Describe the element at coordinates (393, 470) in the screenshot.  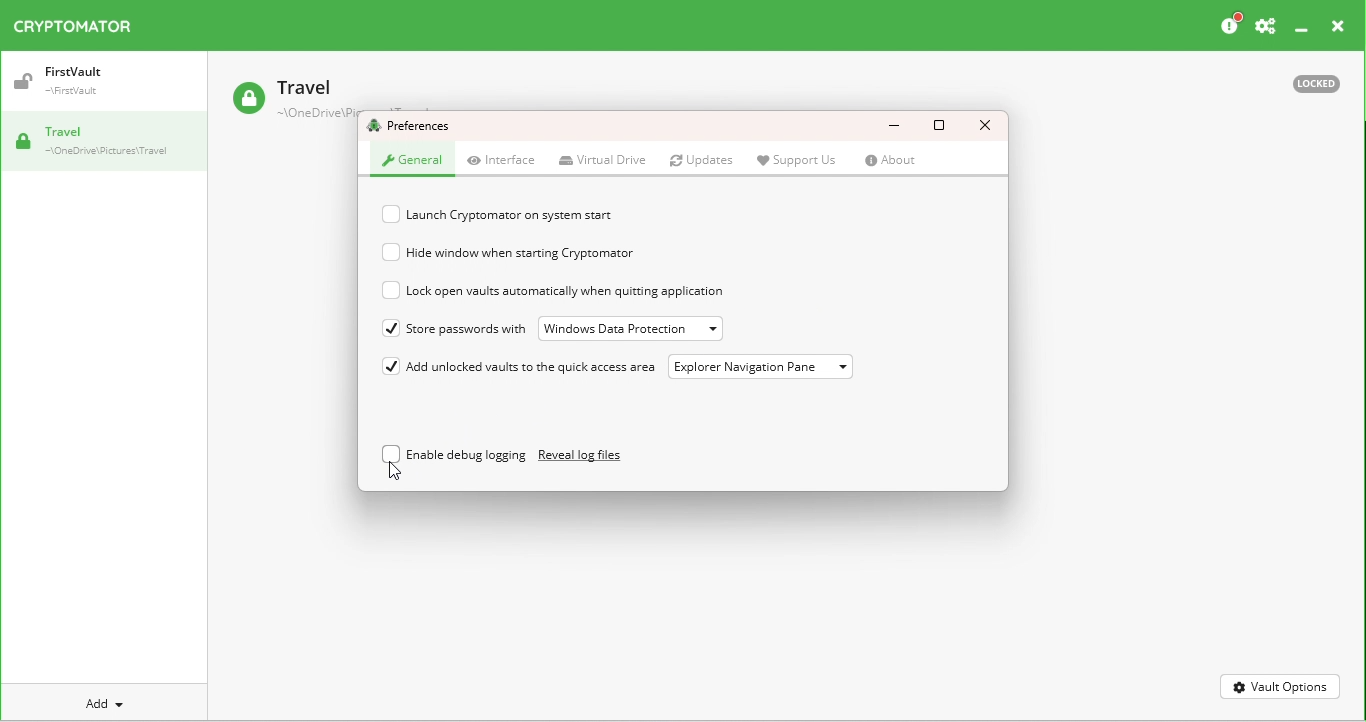
I see `Cursor` at that location.